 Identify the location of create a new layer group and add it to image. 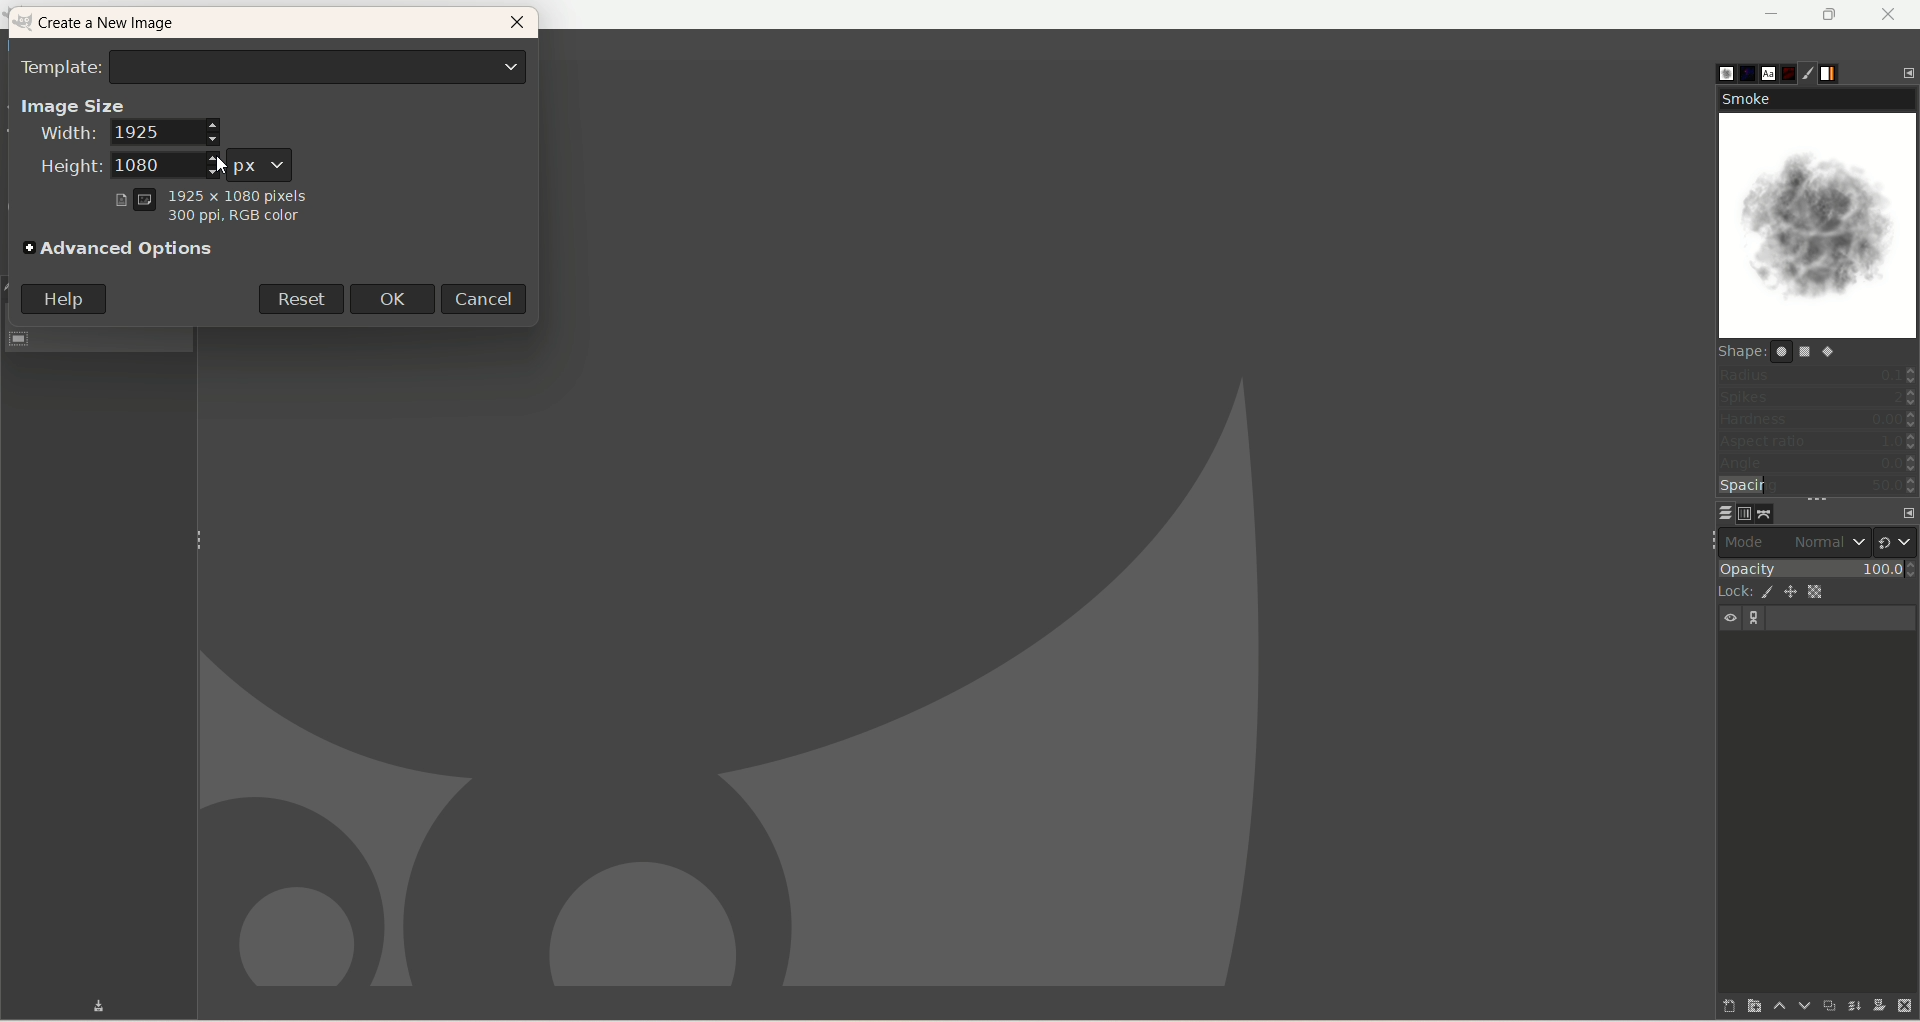
(1743, 1007).